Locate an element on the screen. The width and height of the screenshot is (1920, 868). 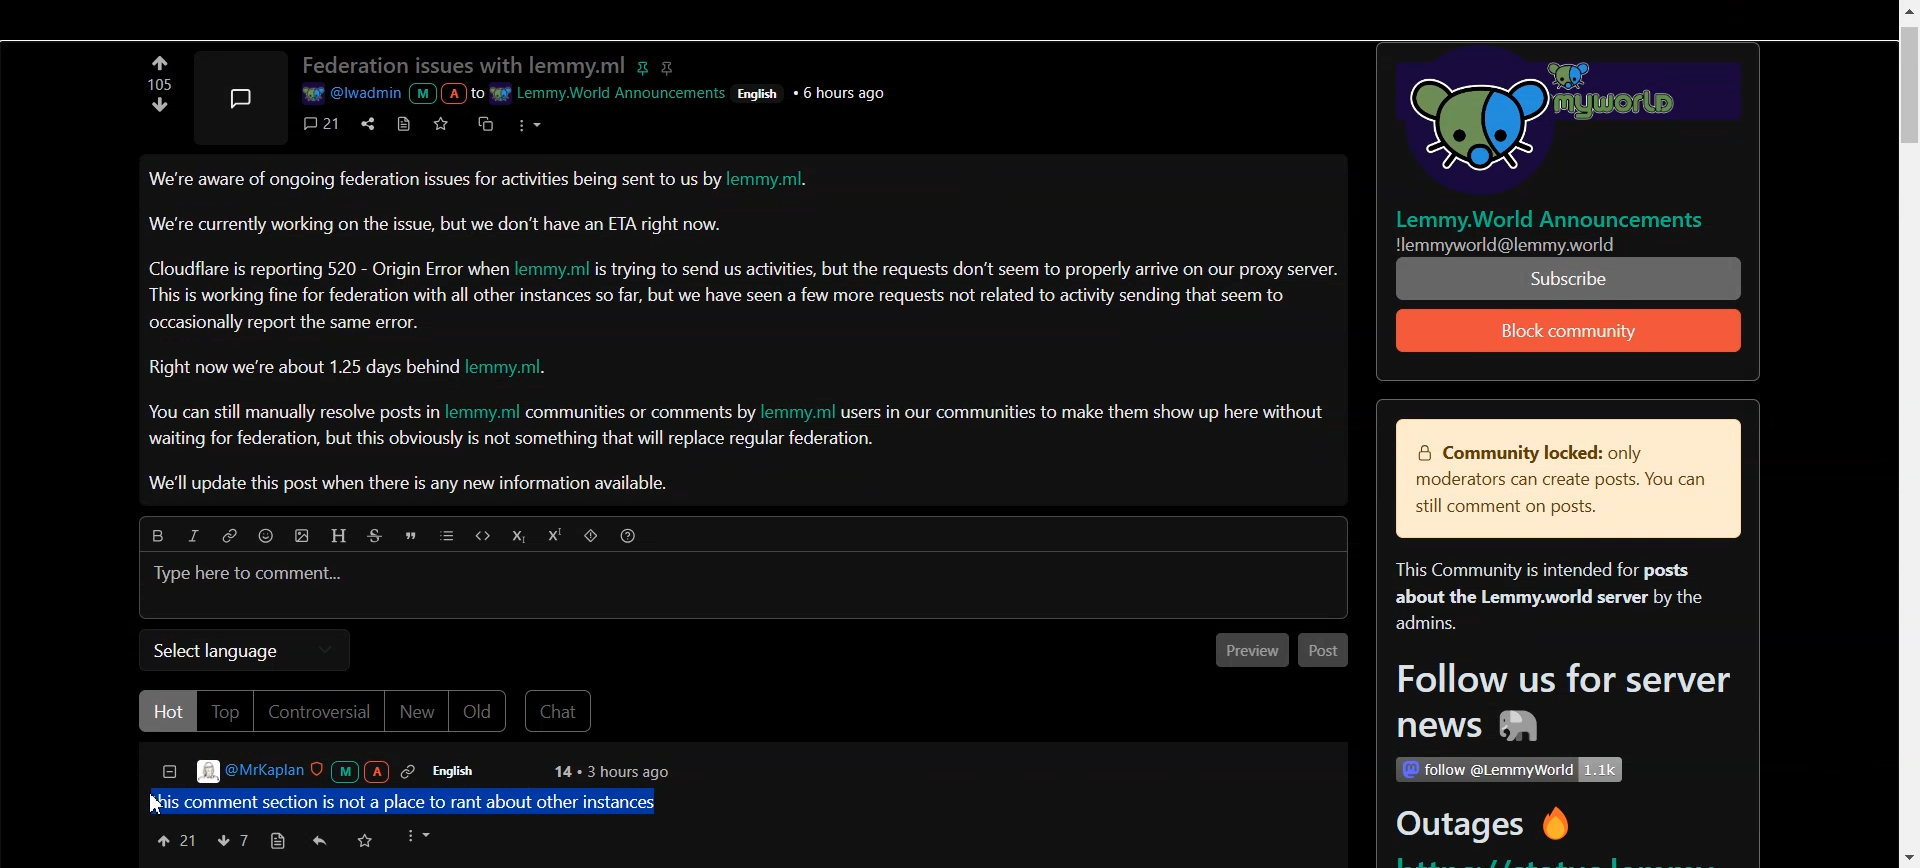
Upvote is located at coordinates (175, 839).